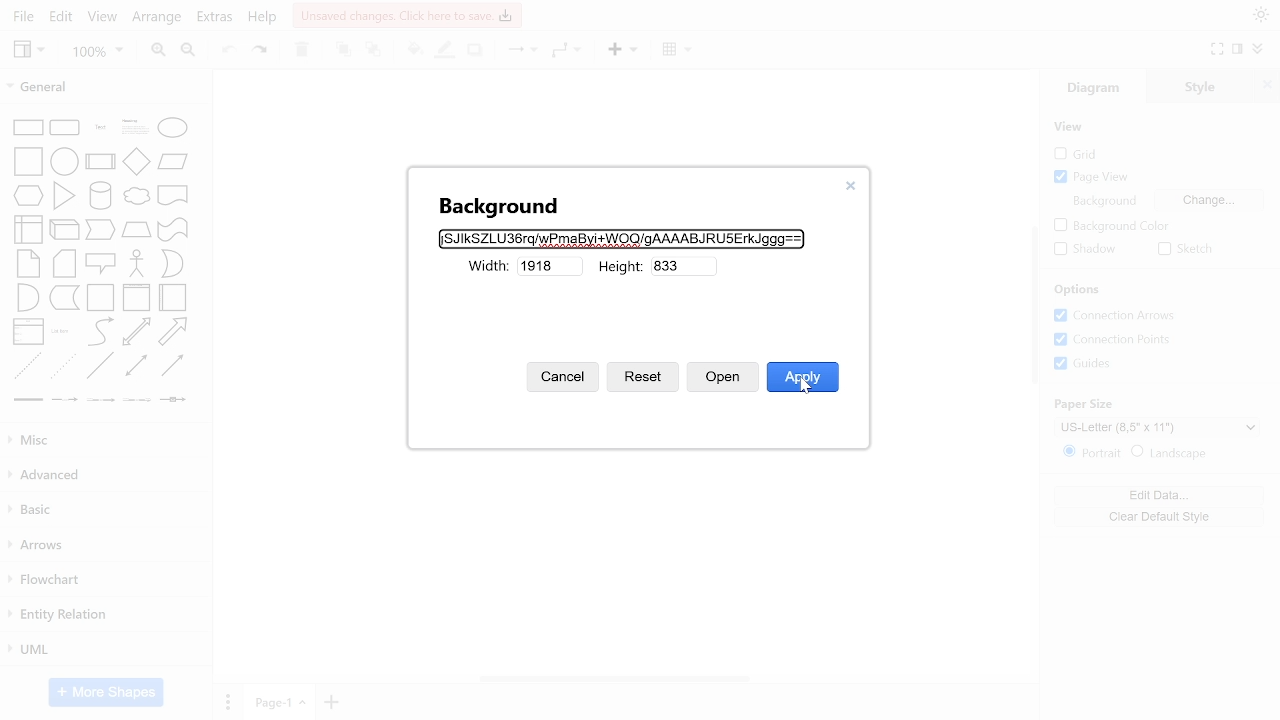  I want to click on general shapes, so click(172, 332).